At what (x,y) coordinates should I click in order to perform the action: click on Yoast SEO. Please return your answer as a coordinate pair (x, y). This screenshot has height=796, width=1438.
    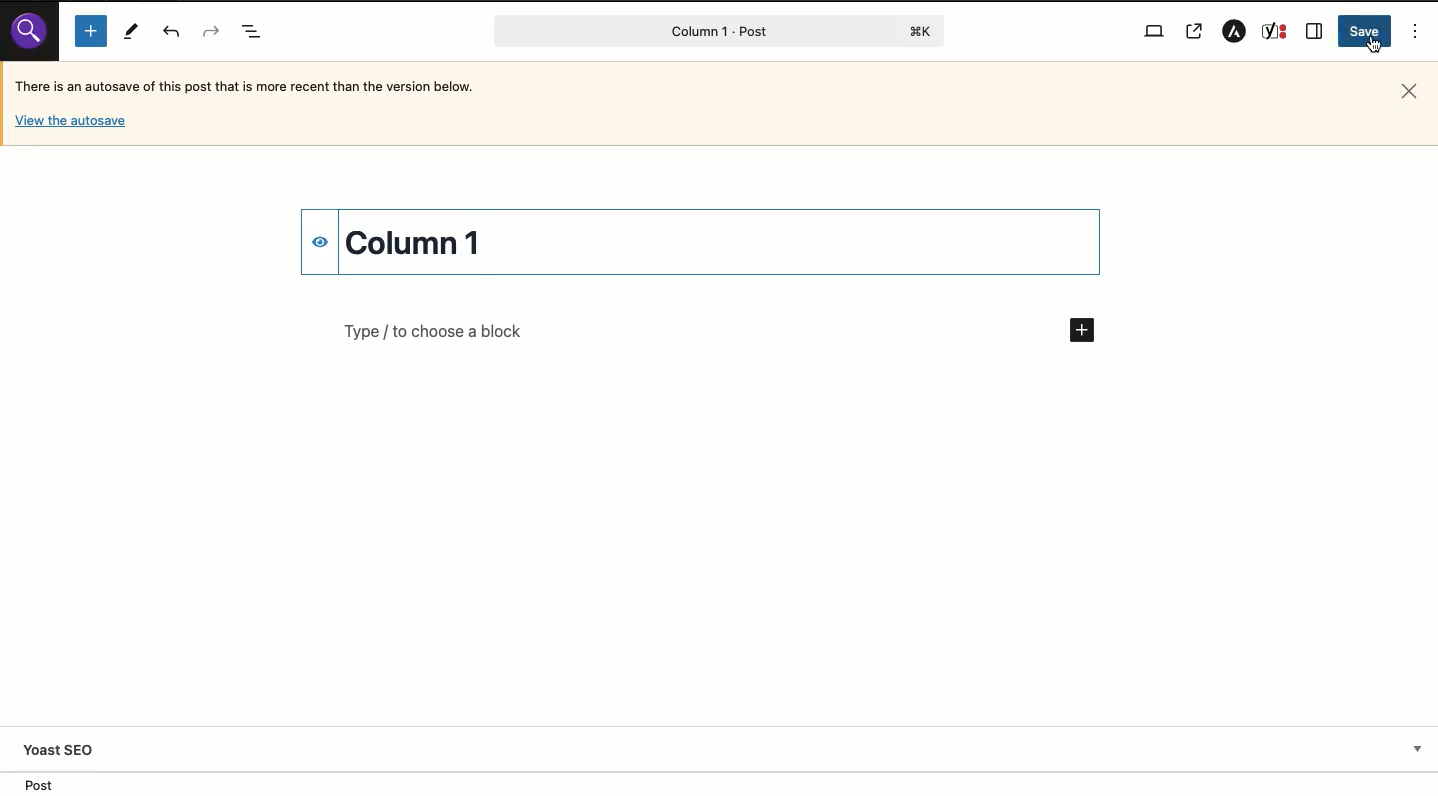
    Looking at the image, I should click on (725, 749).